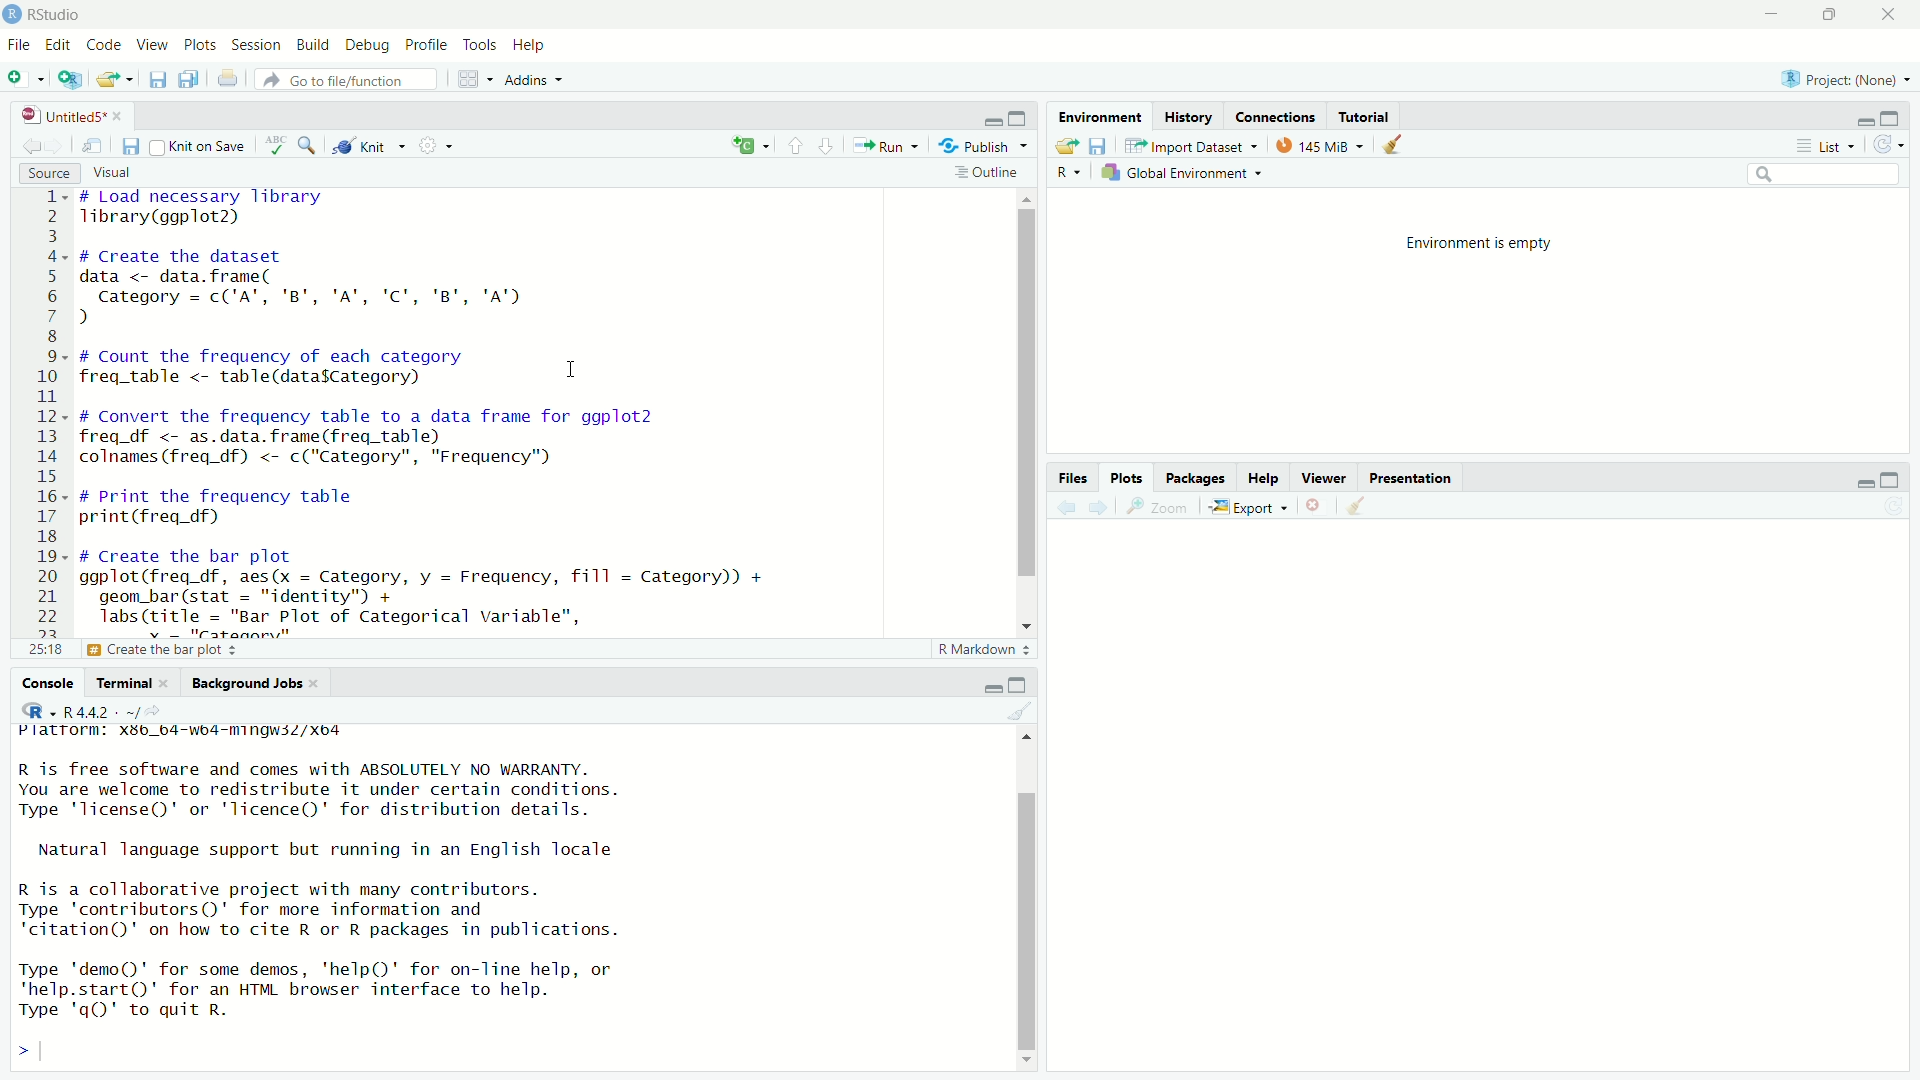  What do you see at coordinates (570, 369) in the screenshot?
I see `cursor` at bounding box center [570, 369].